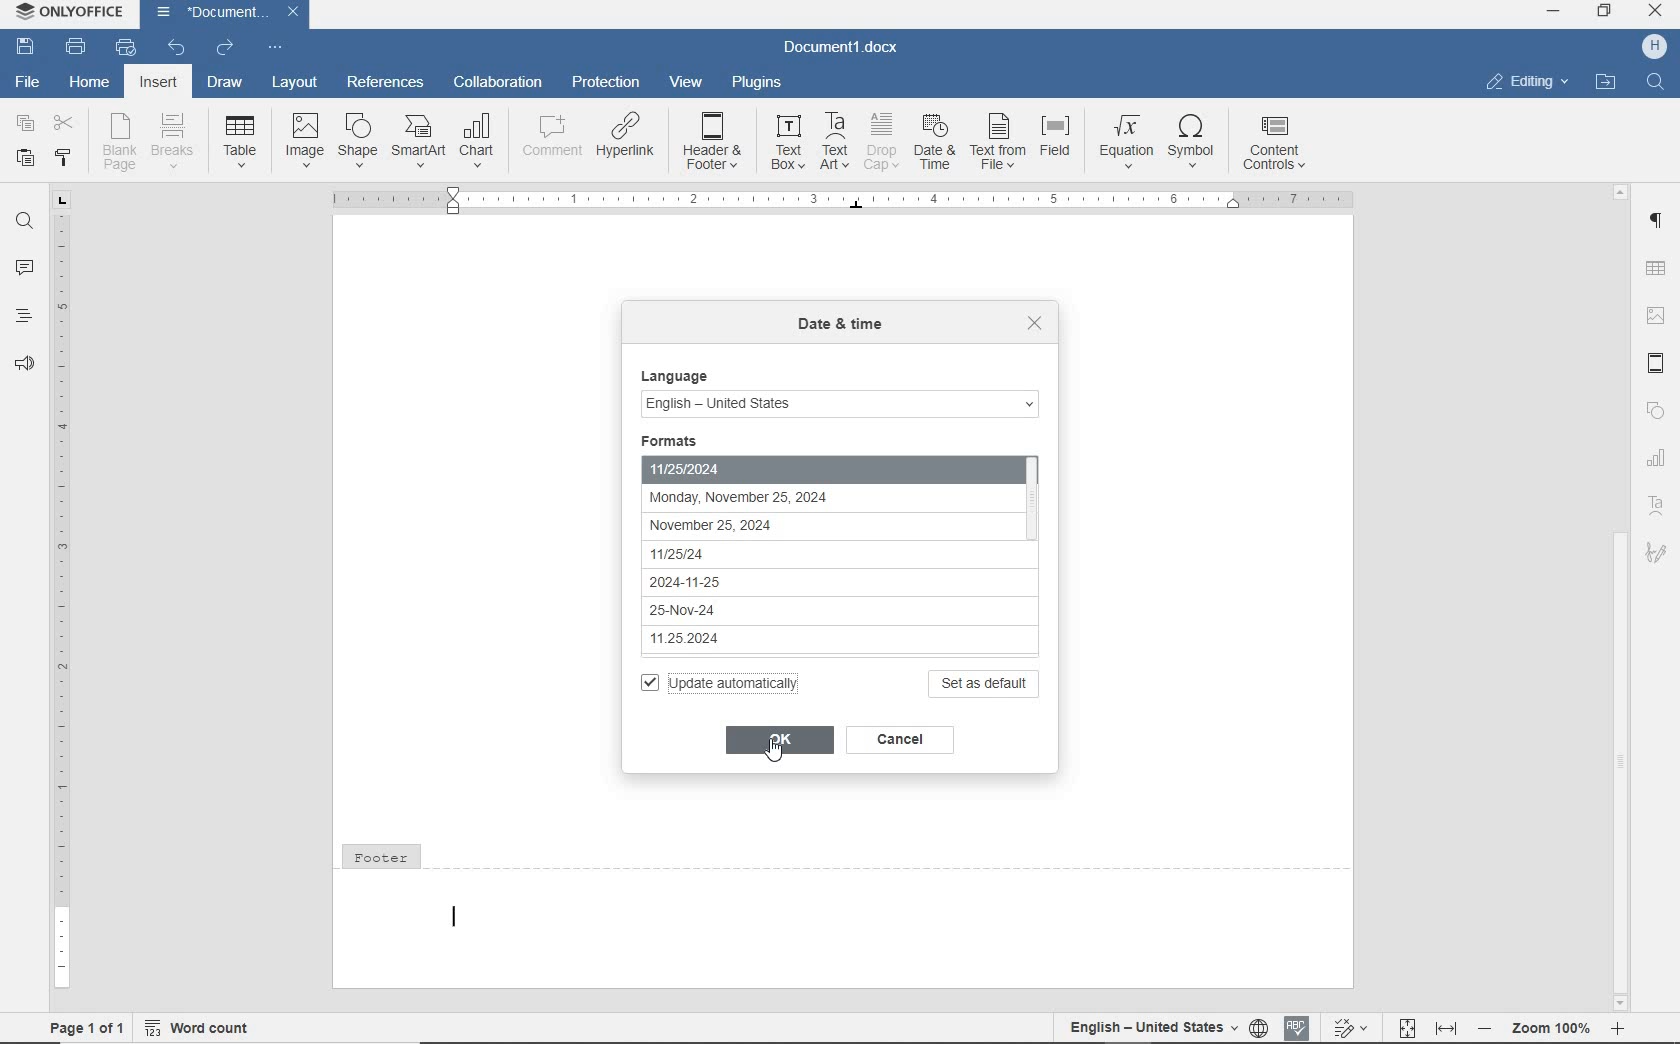  What do you see at coordinates (604, 82) in the screenshot?
I see `protection` at bounding box center [604, 82].